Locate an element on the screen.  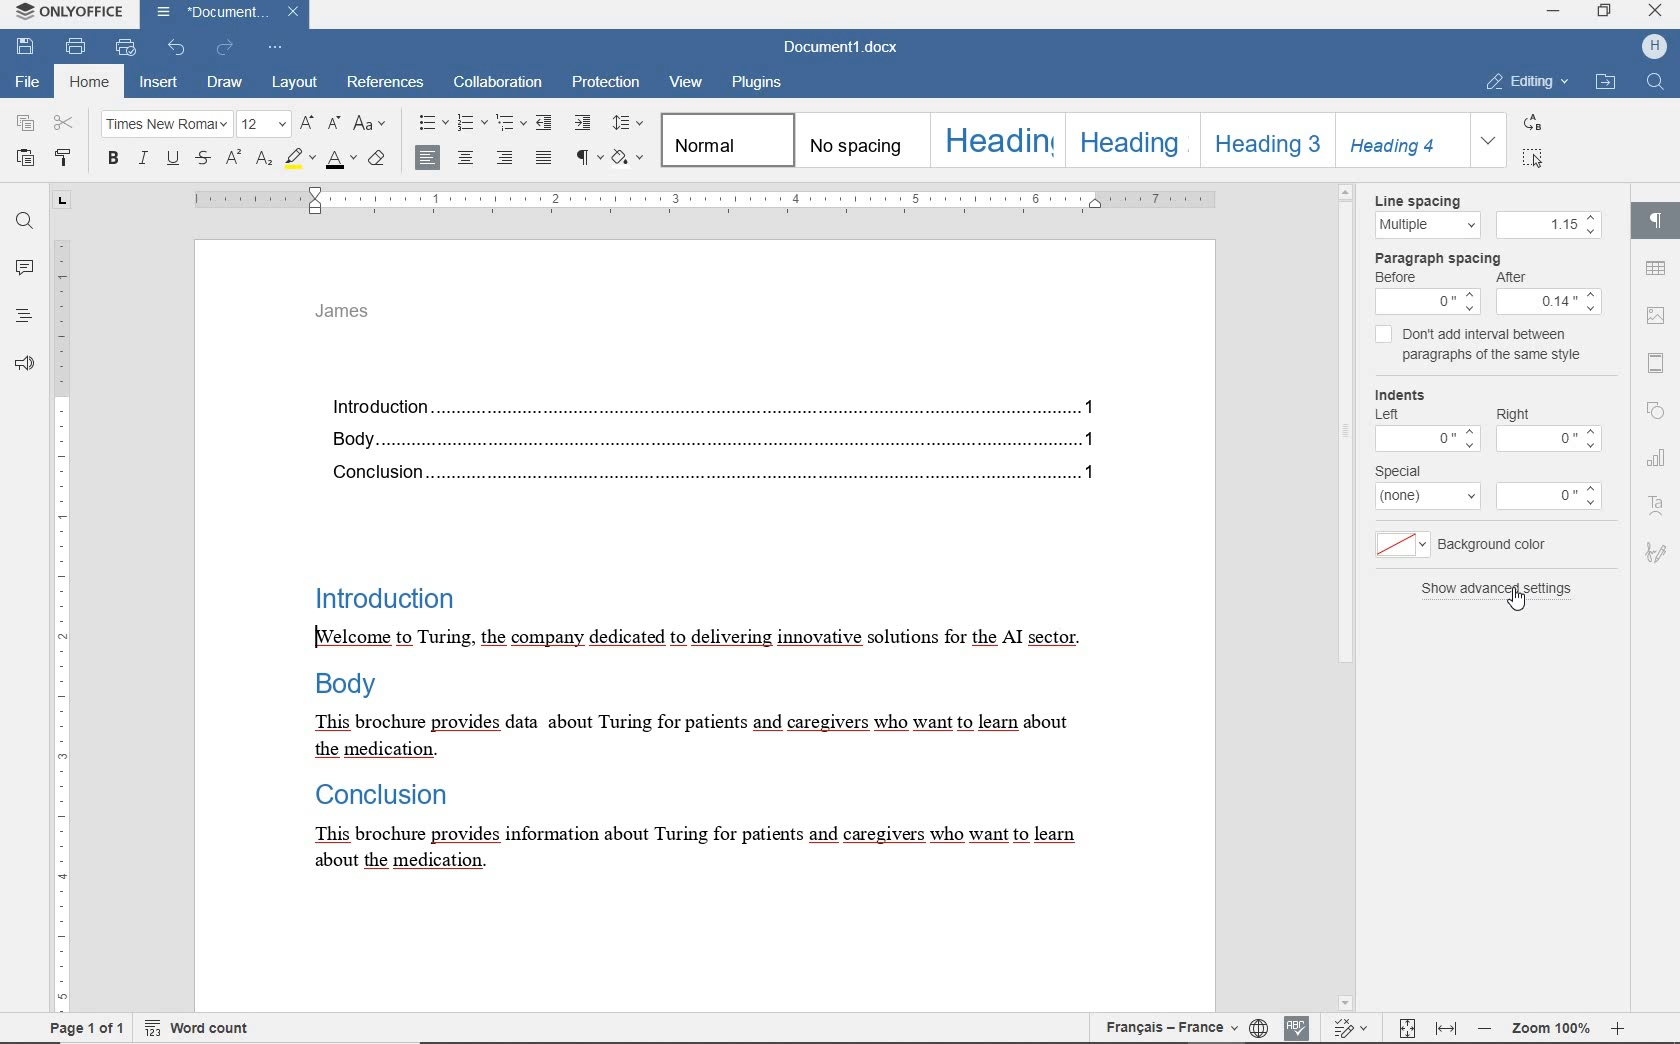
insert is located at coordinates (159, 82).